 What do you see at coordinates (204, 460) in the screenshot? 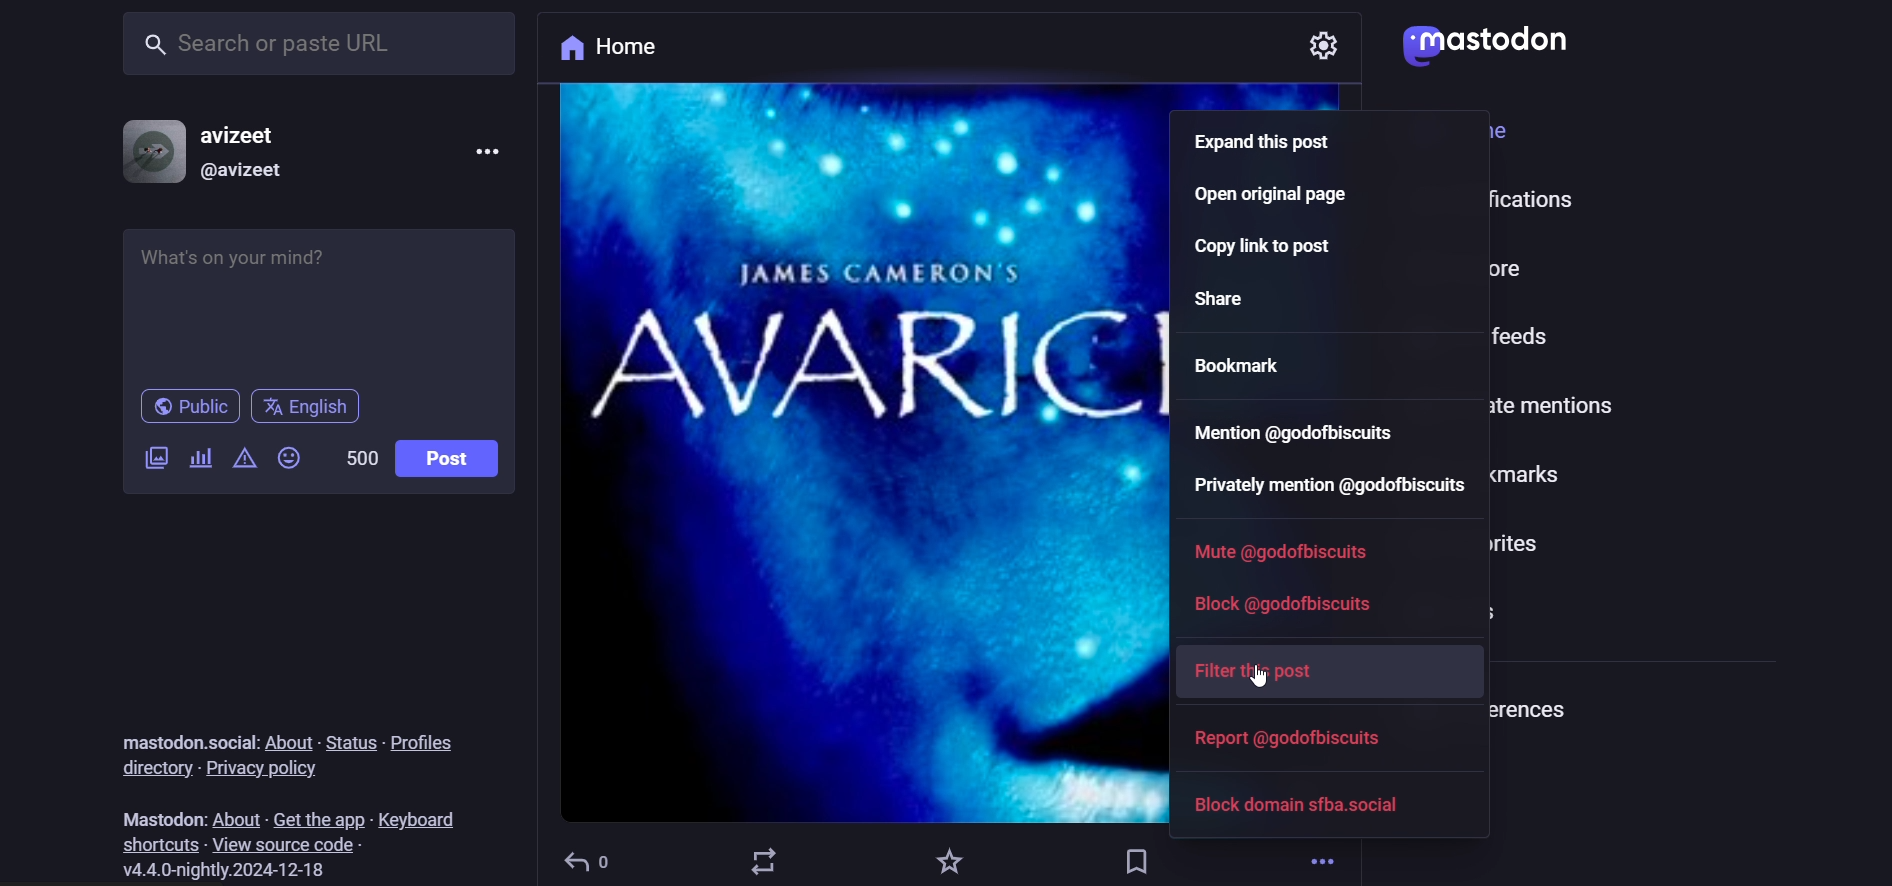
I see `poll` at bounding box center [204, 460].